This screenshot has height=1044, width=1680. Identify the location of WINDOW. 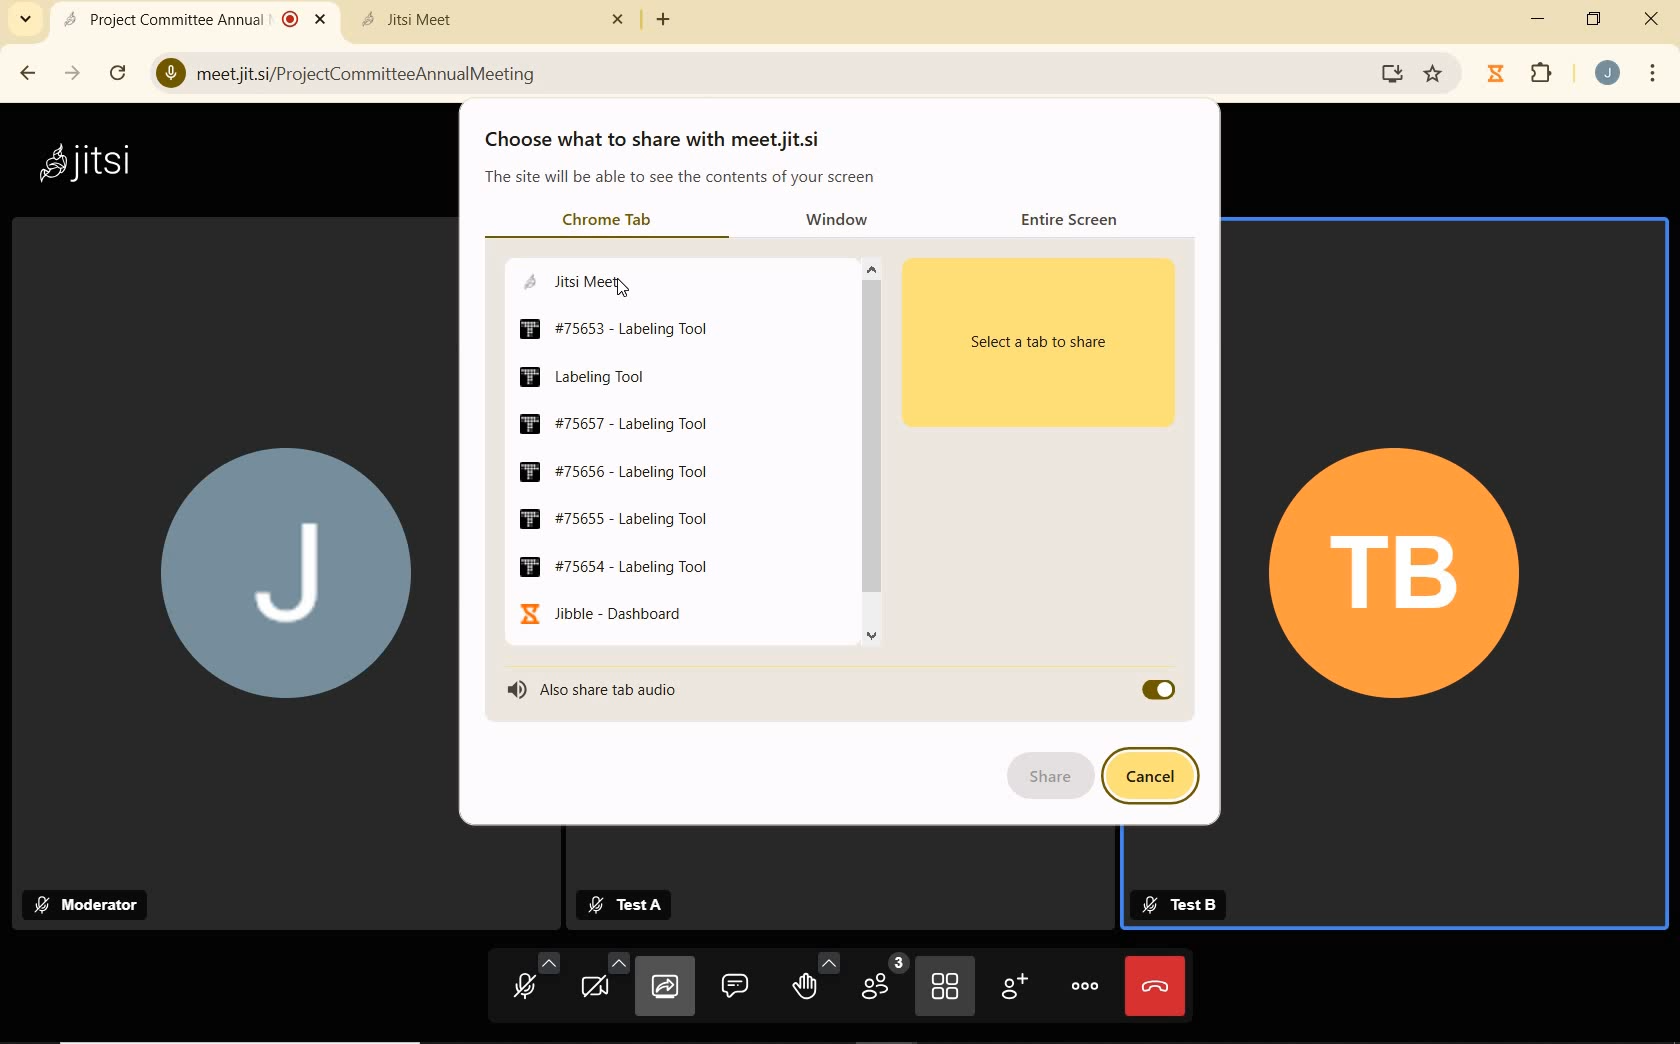
(848, 221).